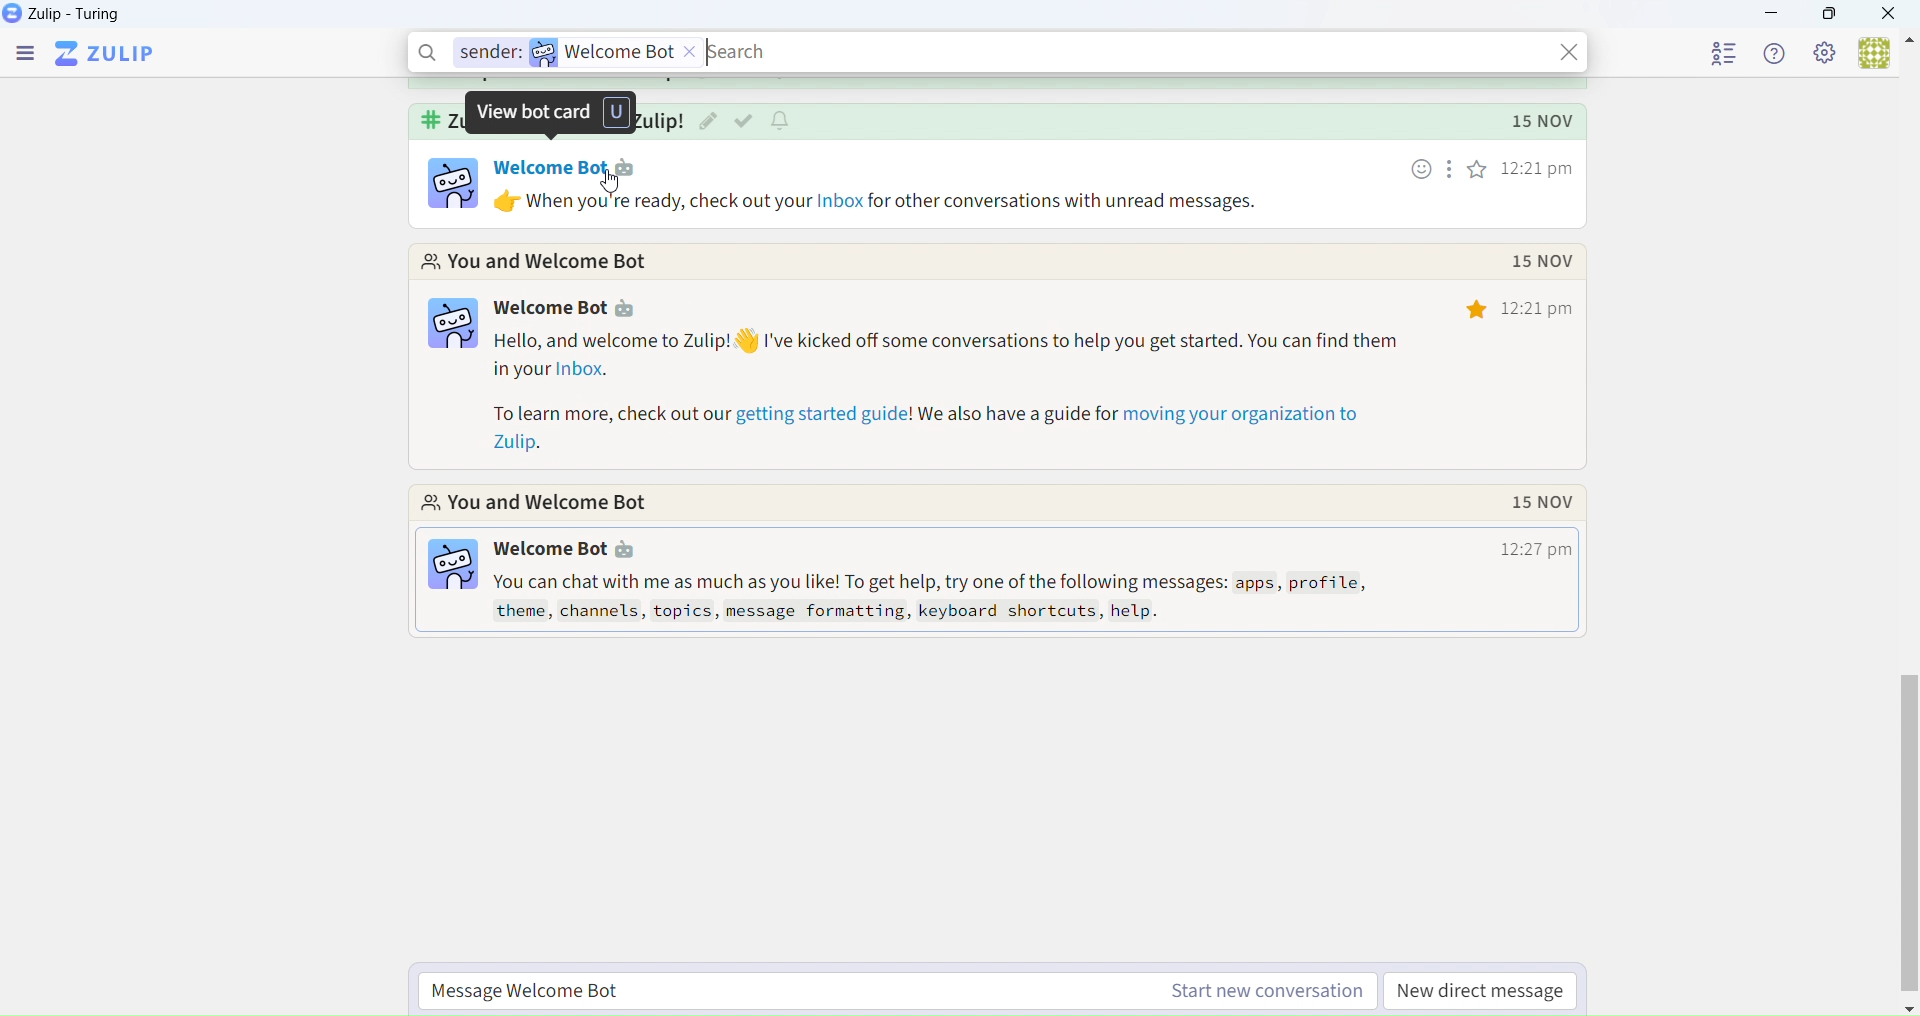  What do you see at coordinates (1894, 13) in the screenshot?
I see `Close` at bounding box center [1894, 13].